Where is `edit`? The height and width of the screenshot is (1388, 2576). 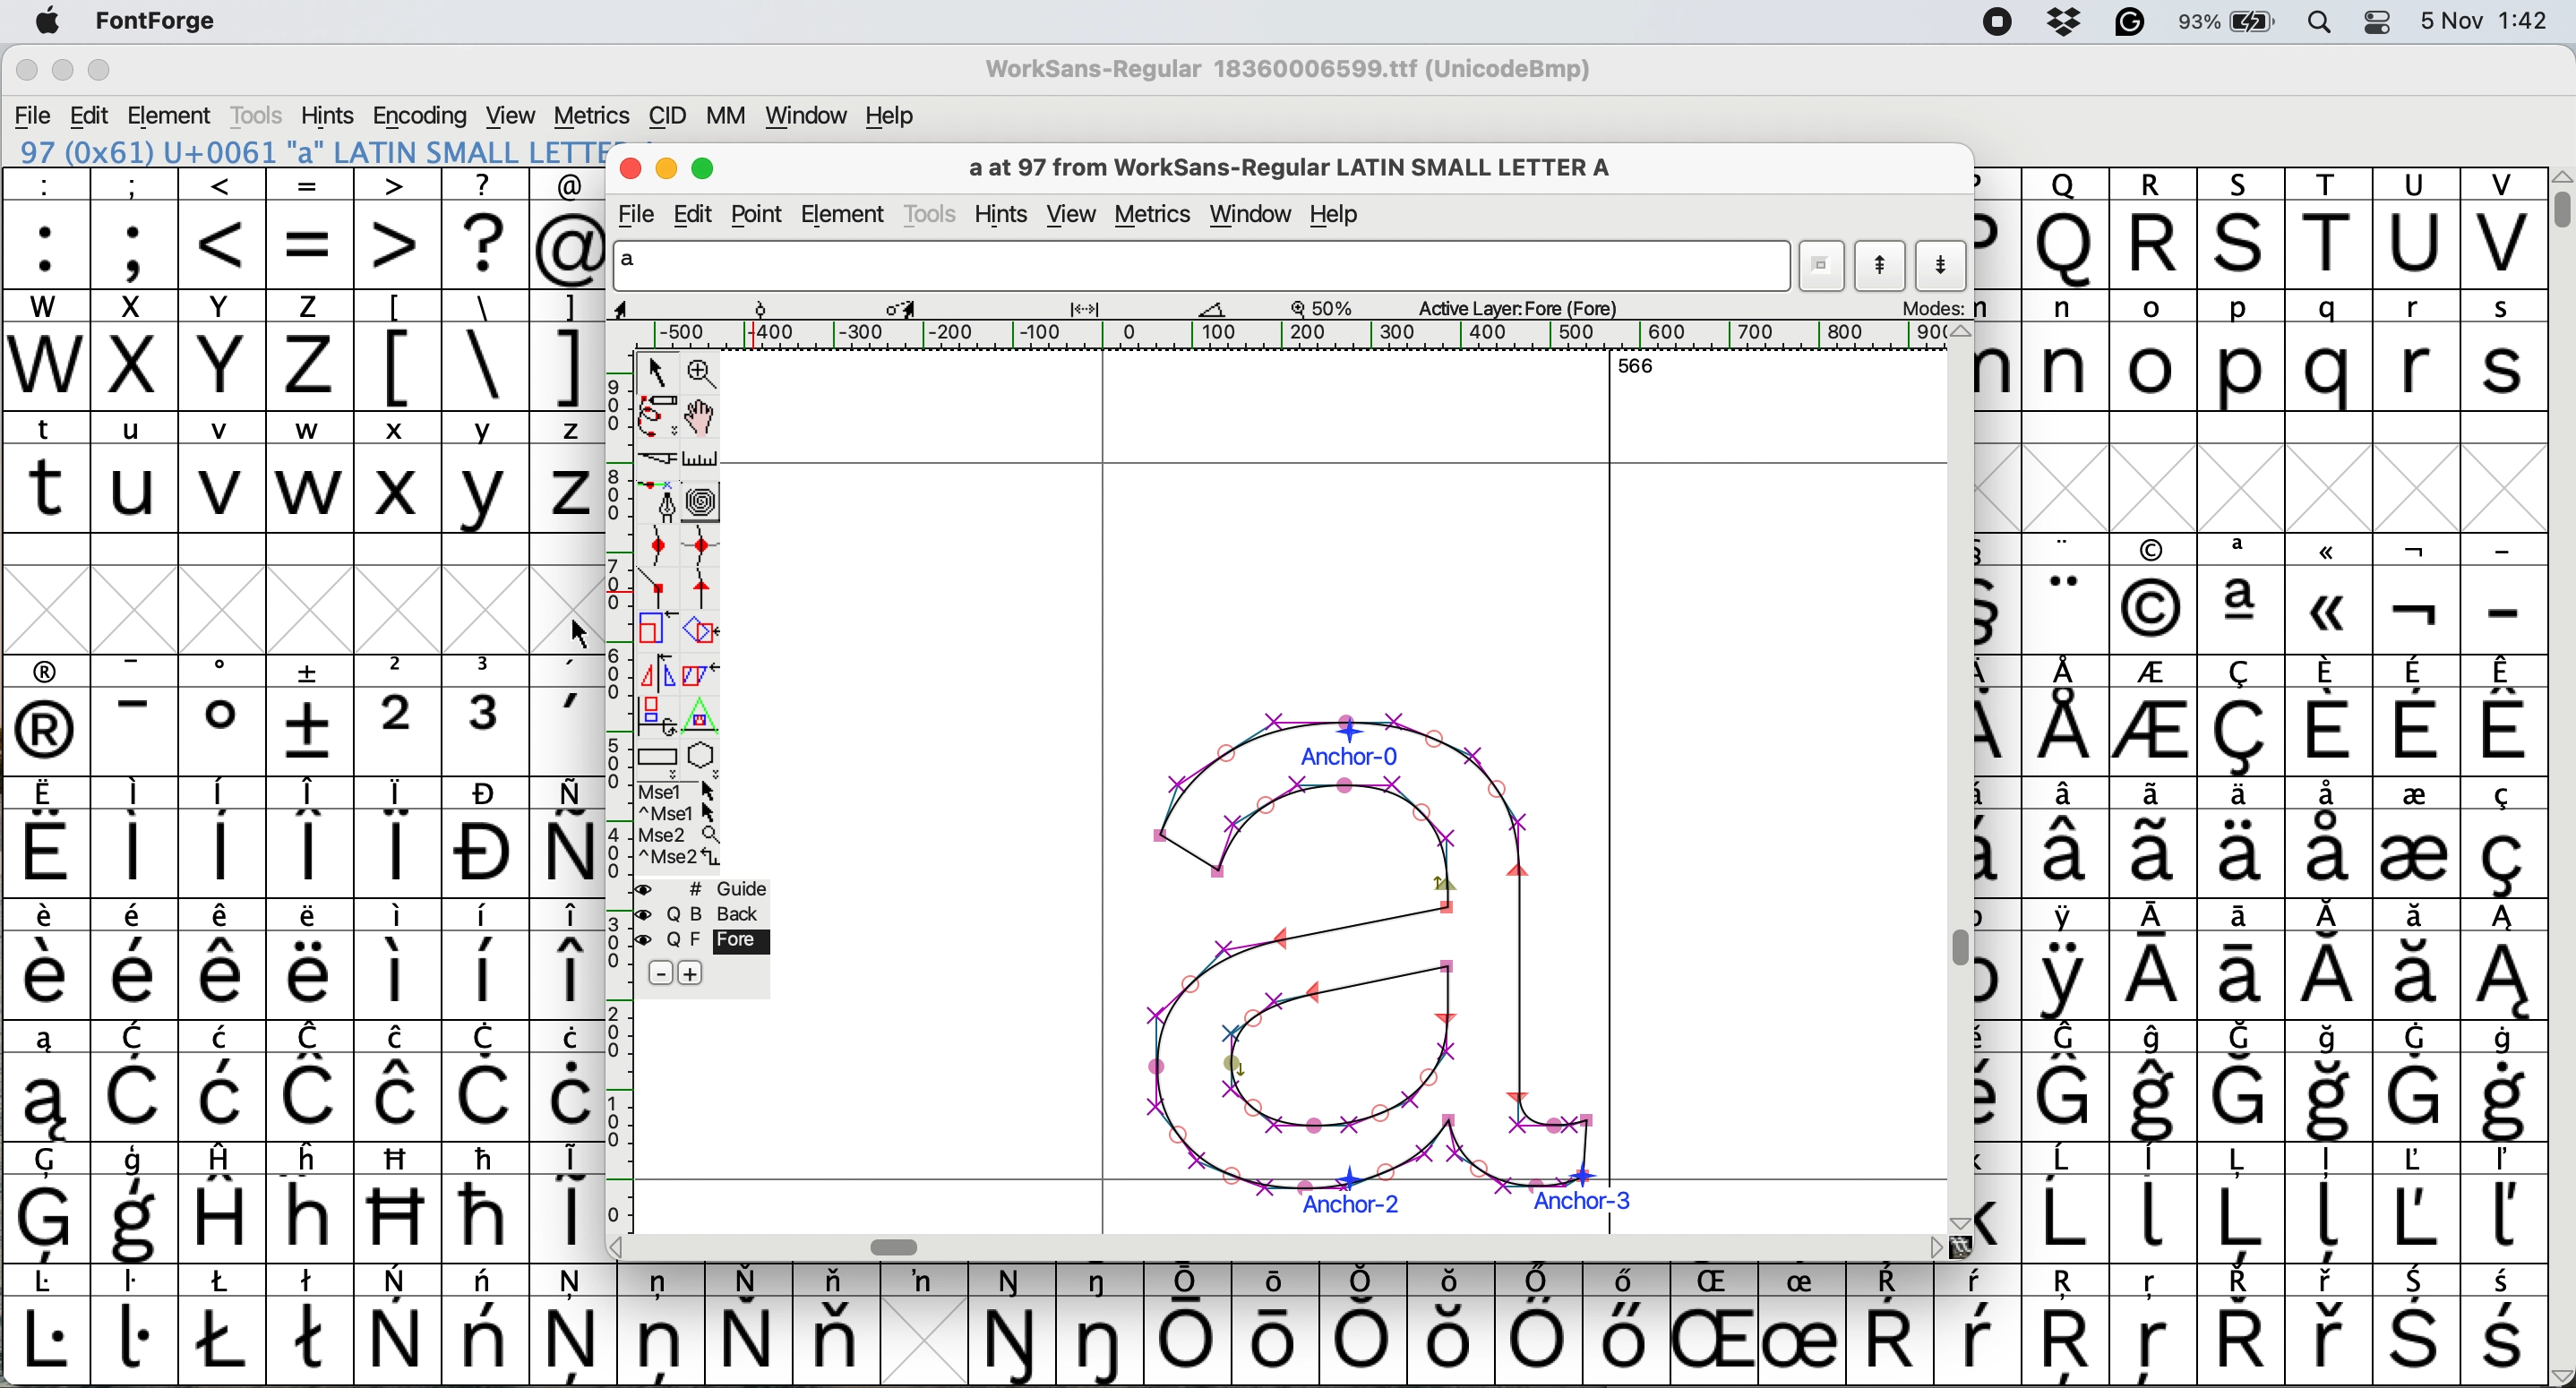 edit is located at coordinates (92, 116).